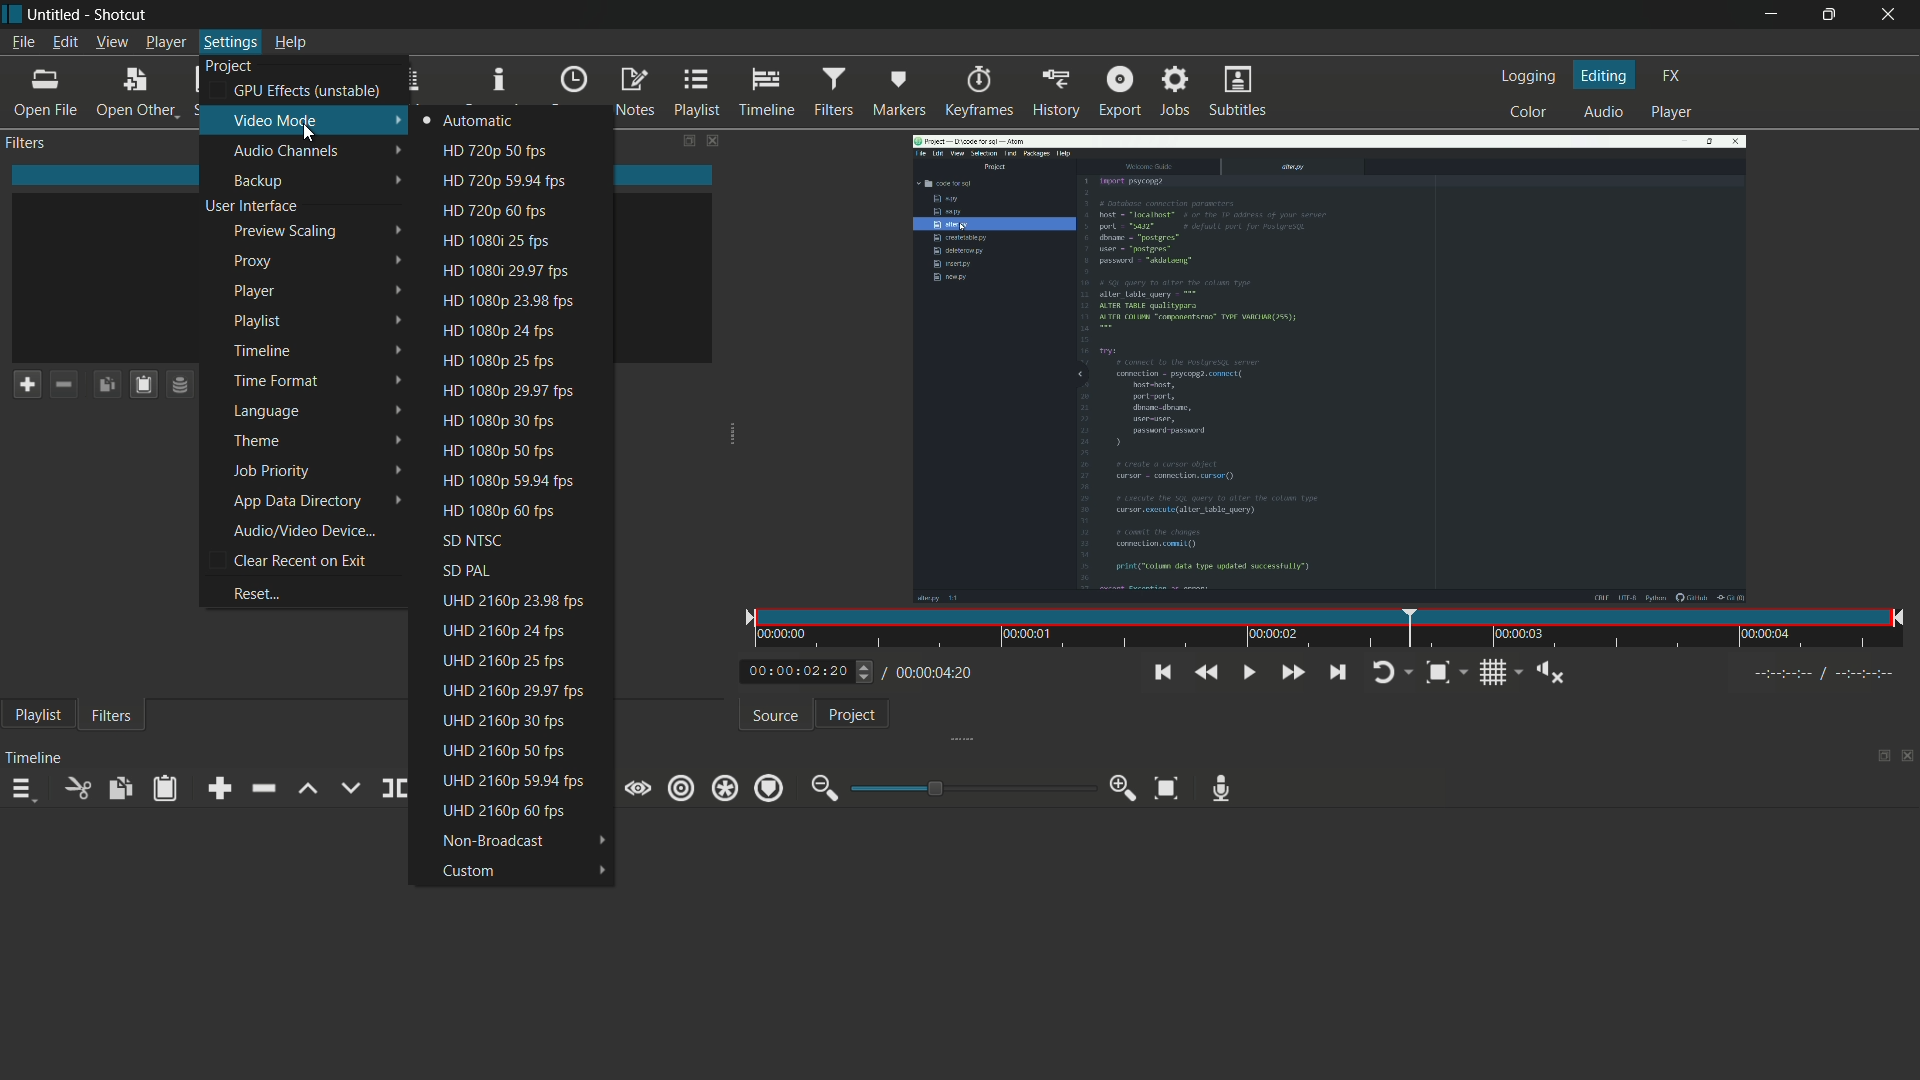 Image resolution: width=1920 pixels, height=1080 pixels. I want to click on overwrite, so click(348, 786).